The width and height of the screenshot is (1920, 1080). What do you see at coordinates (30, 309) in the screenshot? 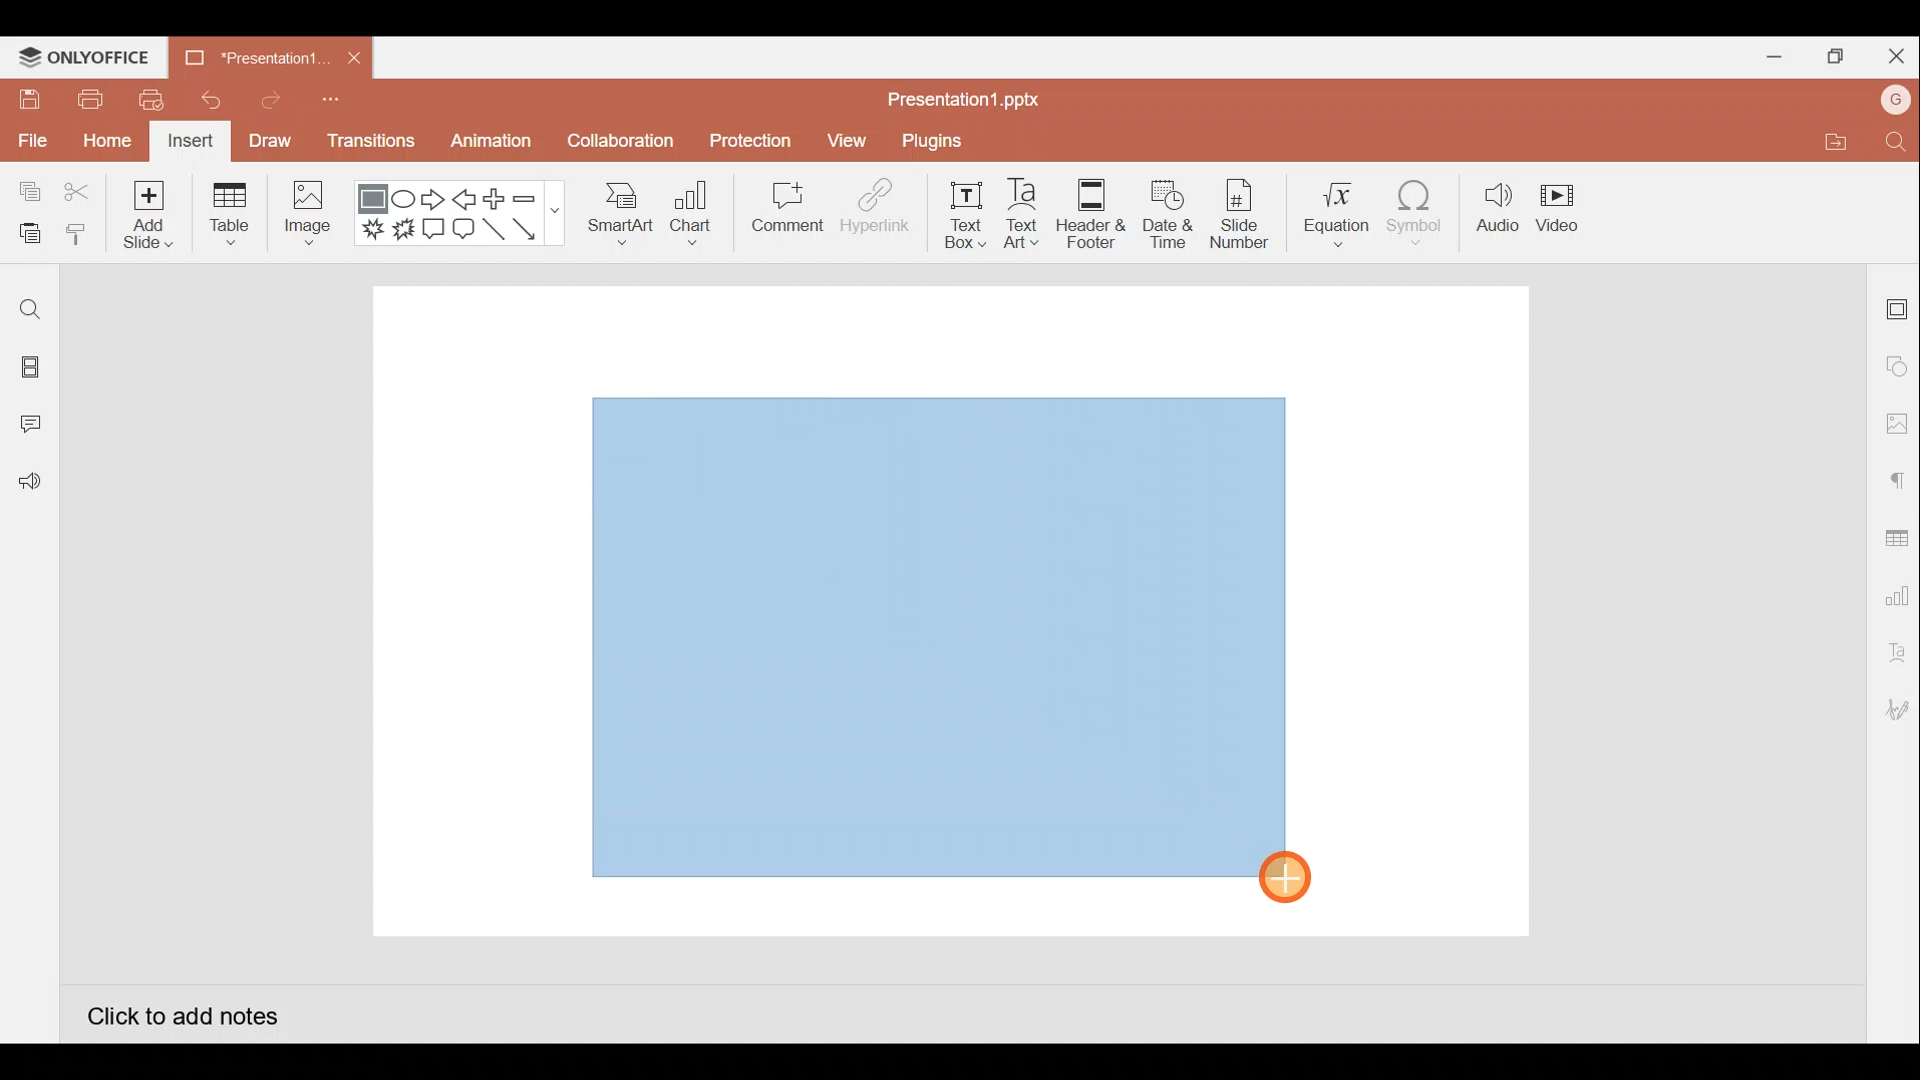
I see `Find` at bounding box center [30, 309].